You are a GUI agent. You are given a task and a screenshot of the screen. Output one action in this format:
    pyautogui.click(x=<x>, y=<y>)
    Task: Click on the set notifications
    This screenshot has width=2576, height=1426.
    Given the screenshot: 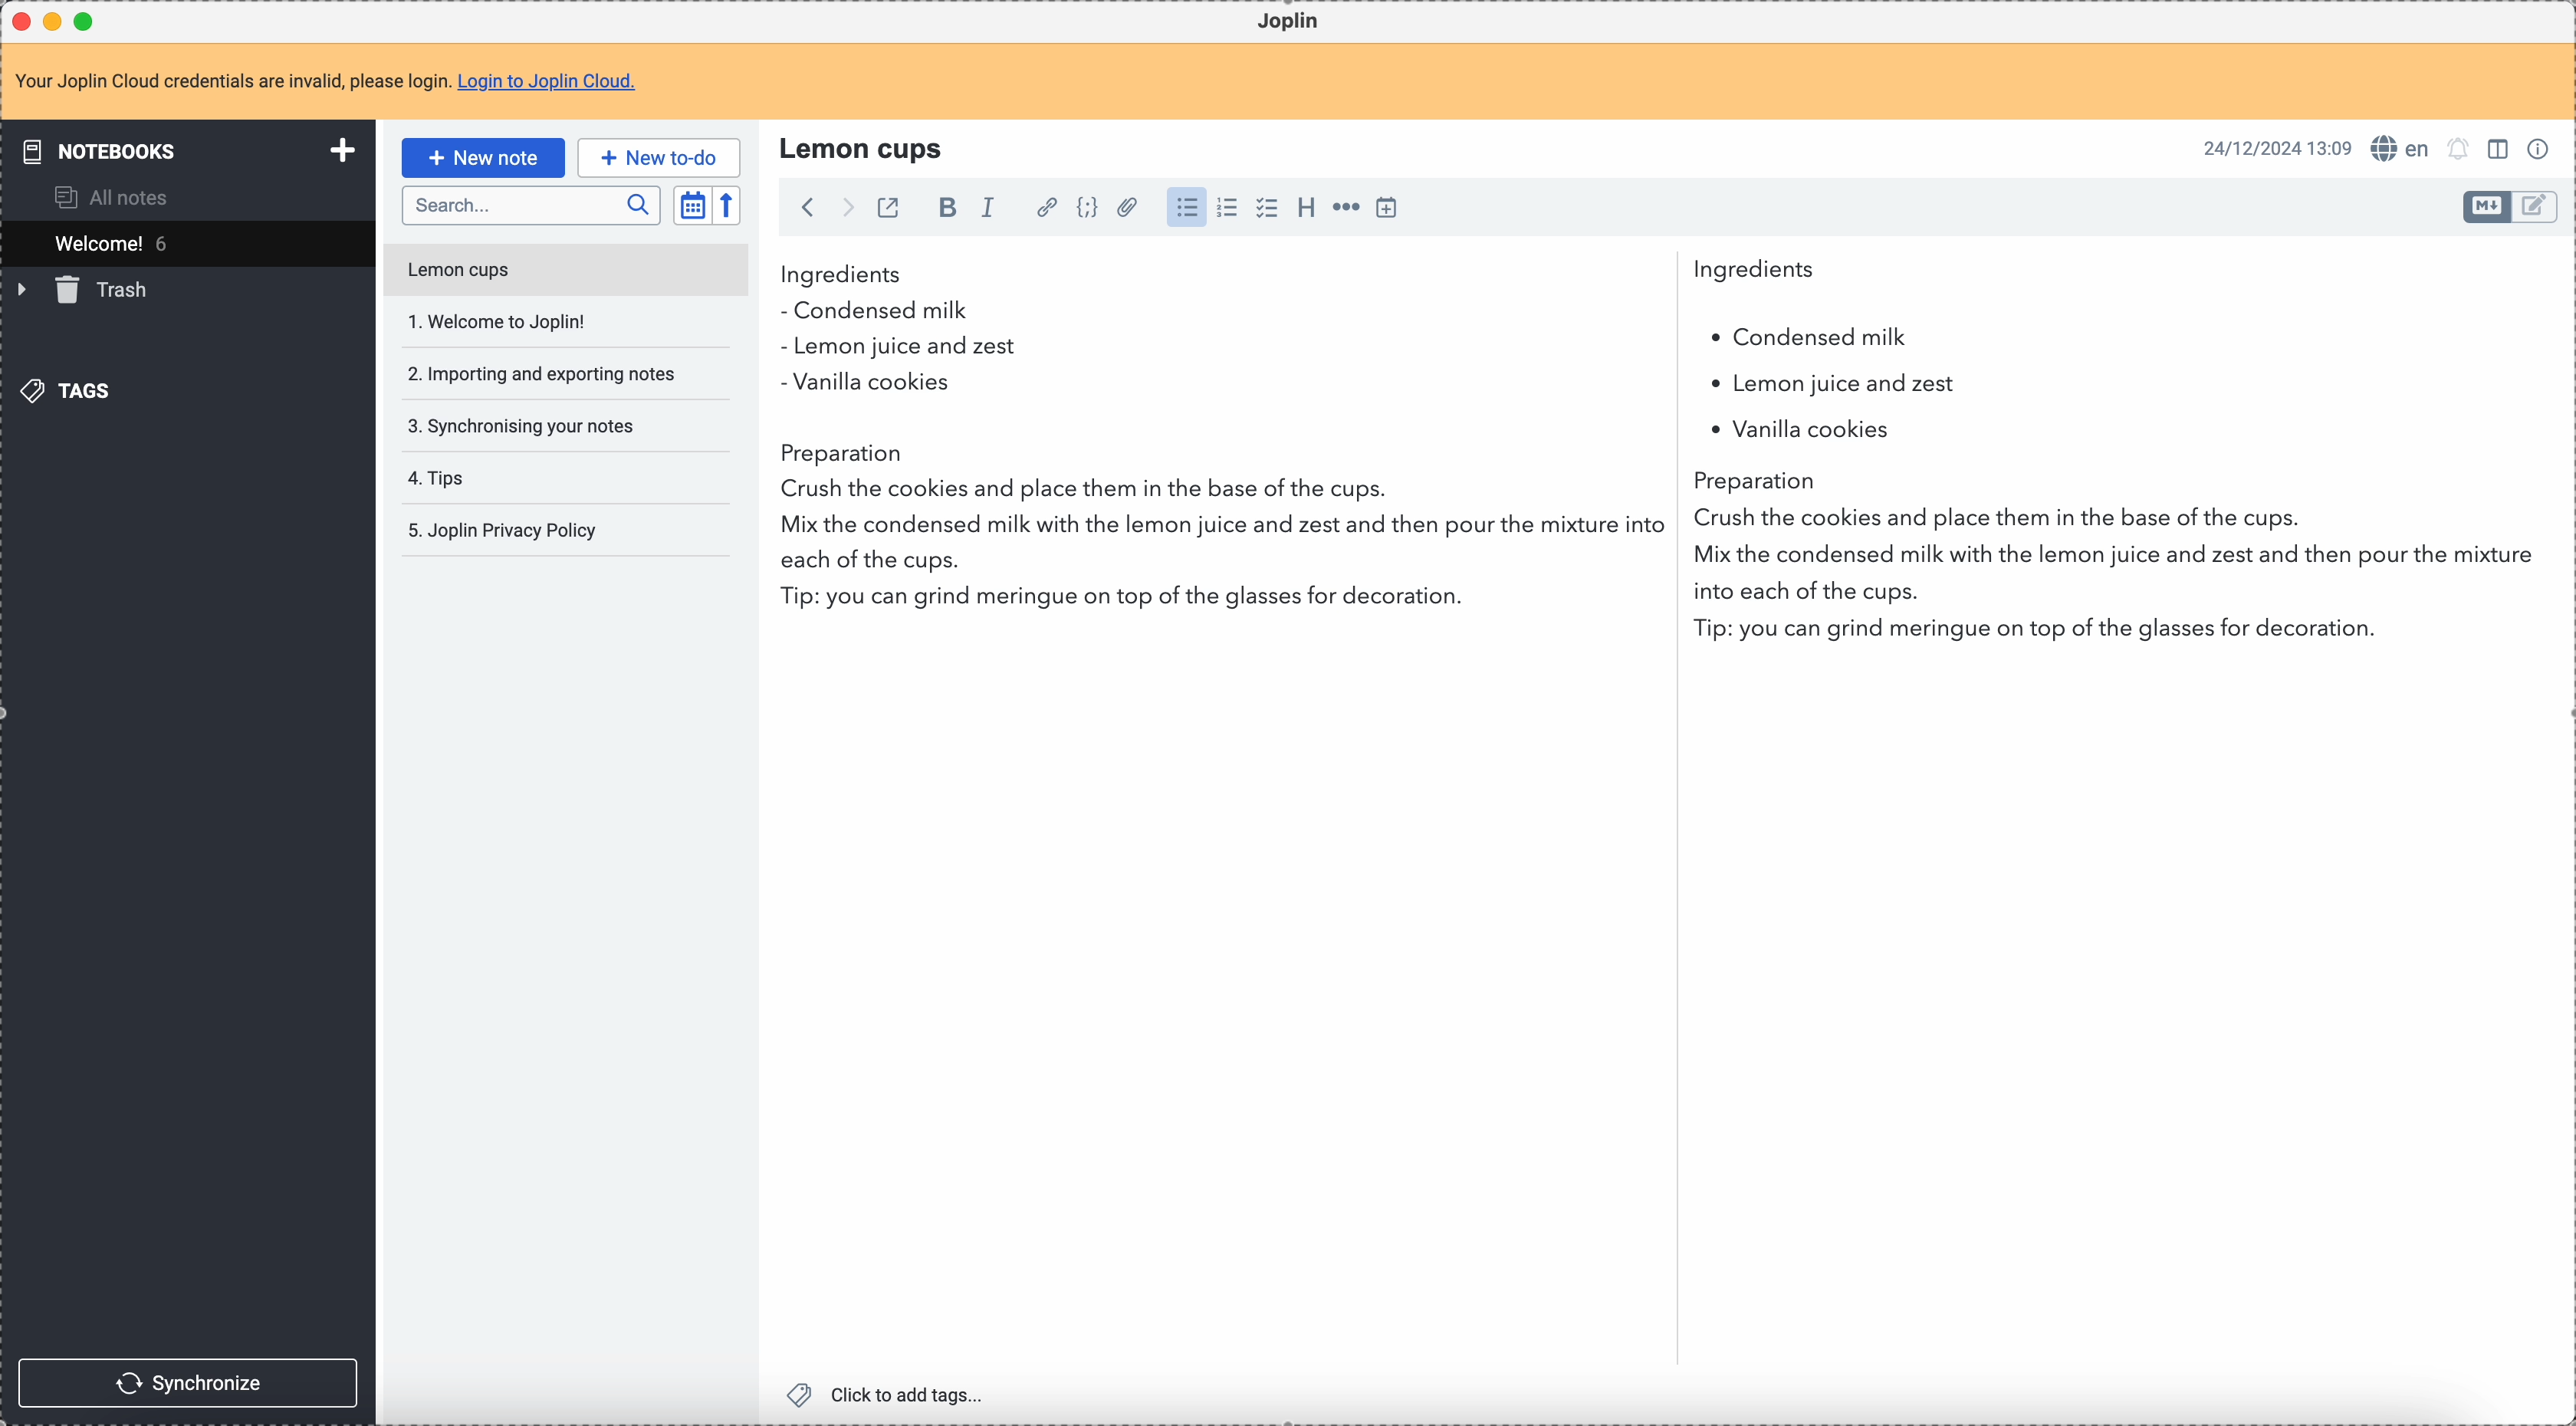 What is the action you would take?
    pyautogui.click(x=2459, y=148)
    